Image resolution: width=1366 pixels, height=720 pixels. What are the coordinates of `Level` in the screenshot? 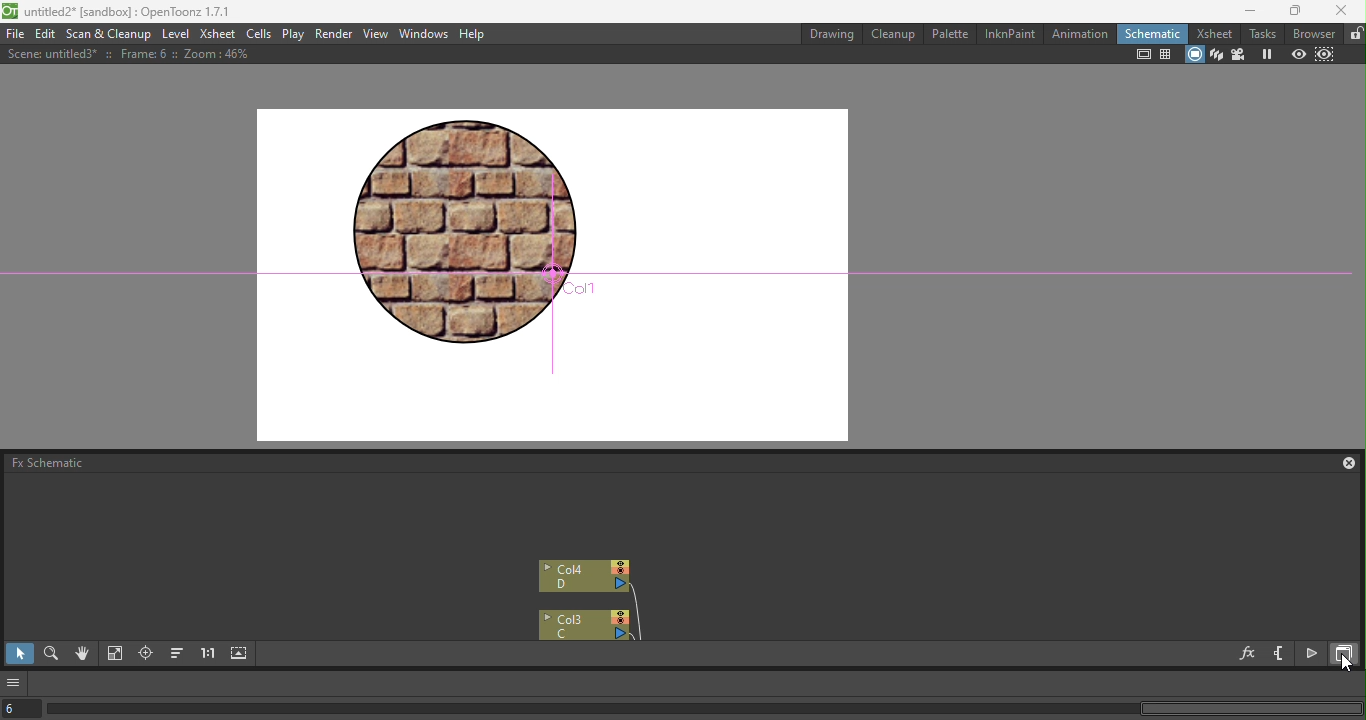 It's located at (176, 35).